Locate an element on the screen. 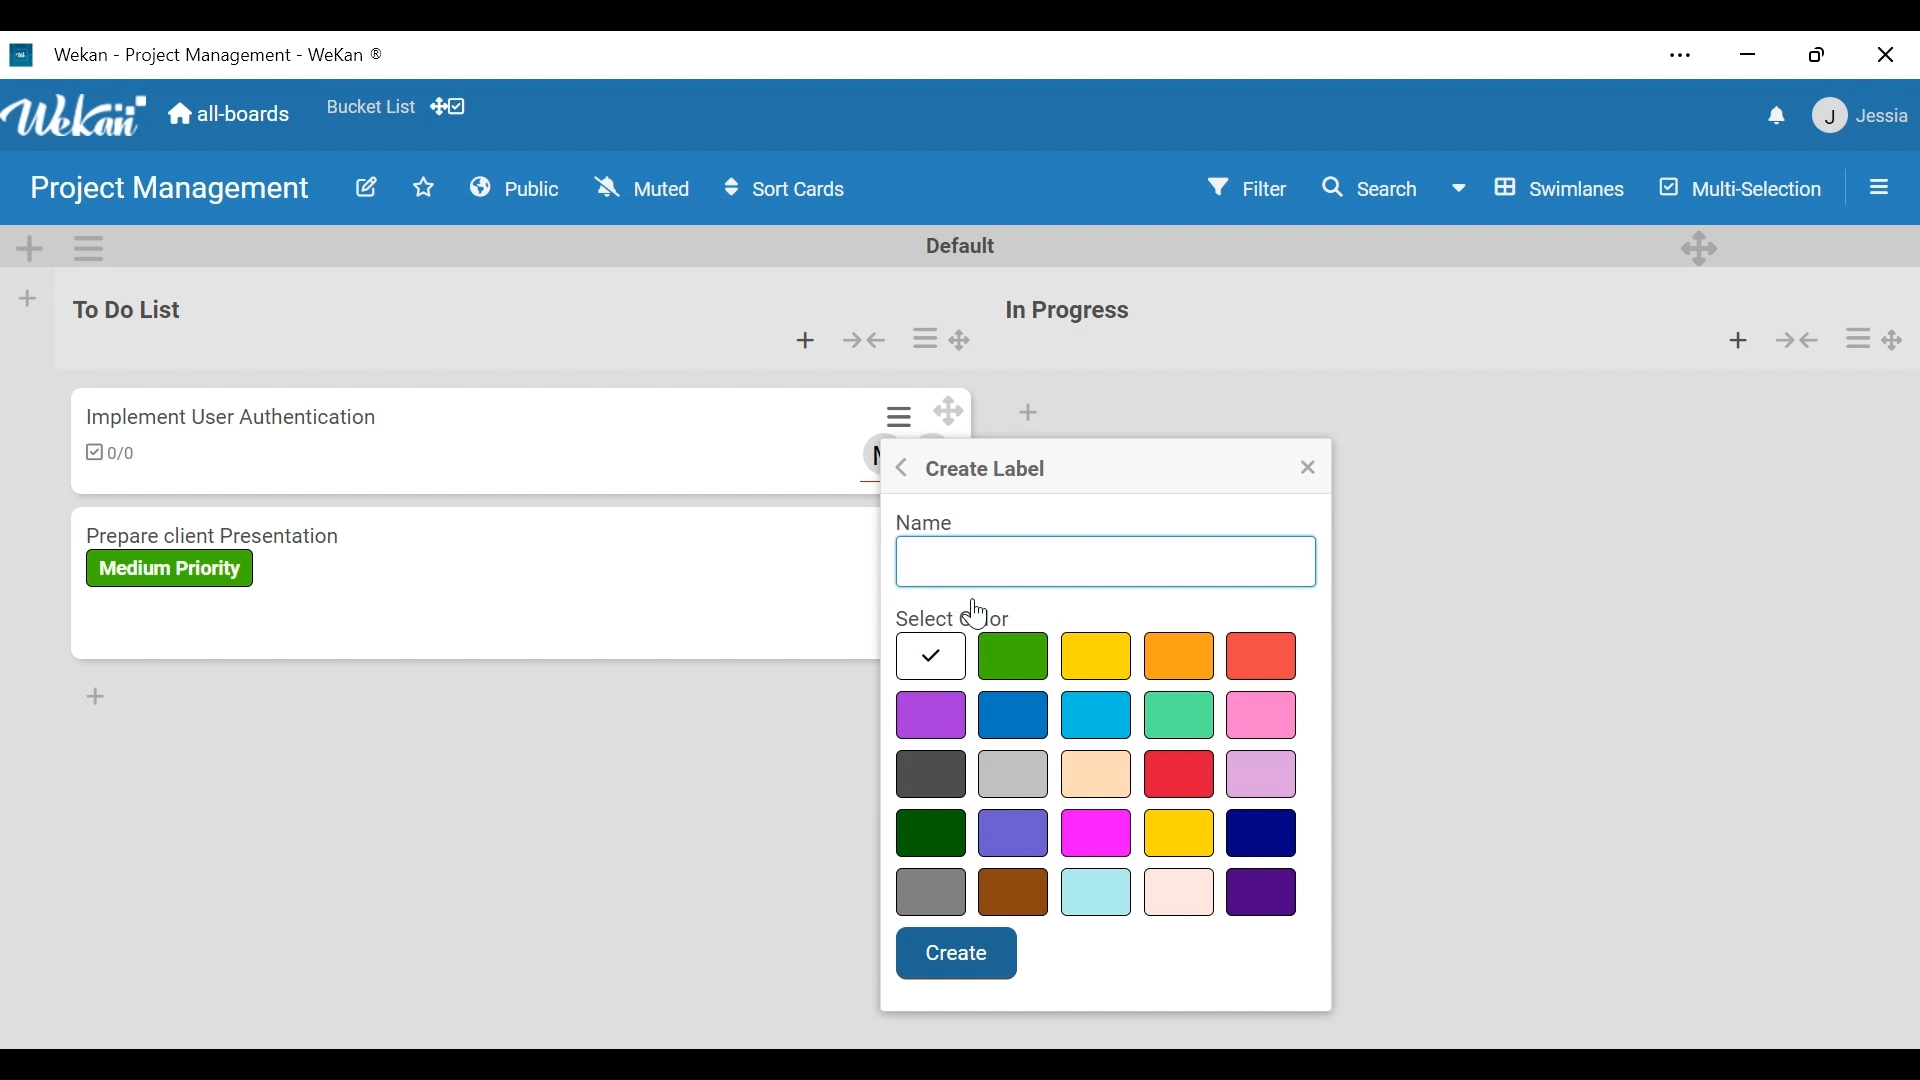 The image size is (1920, 1080). Add card to top of the list is located at coordinates (806, 342).